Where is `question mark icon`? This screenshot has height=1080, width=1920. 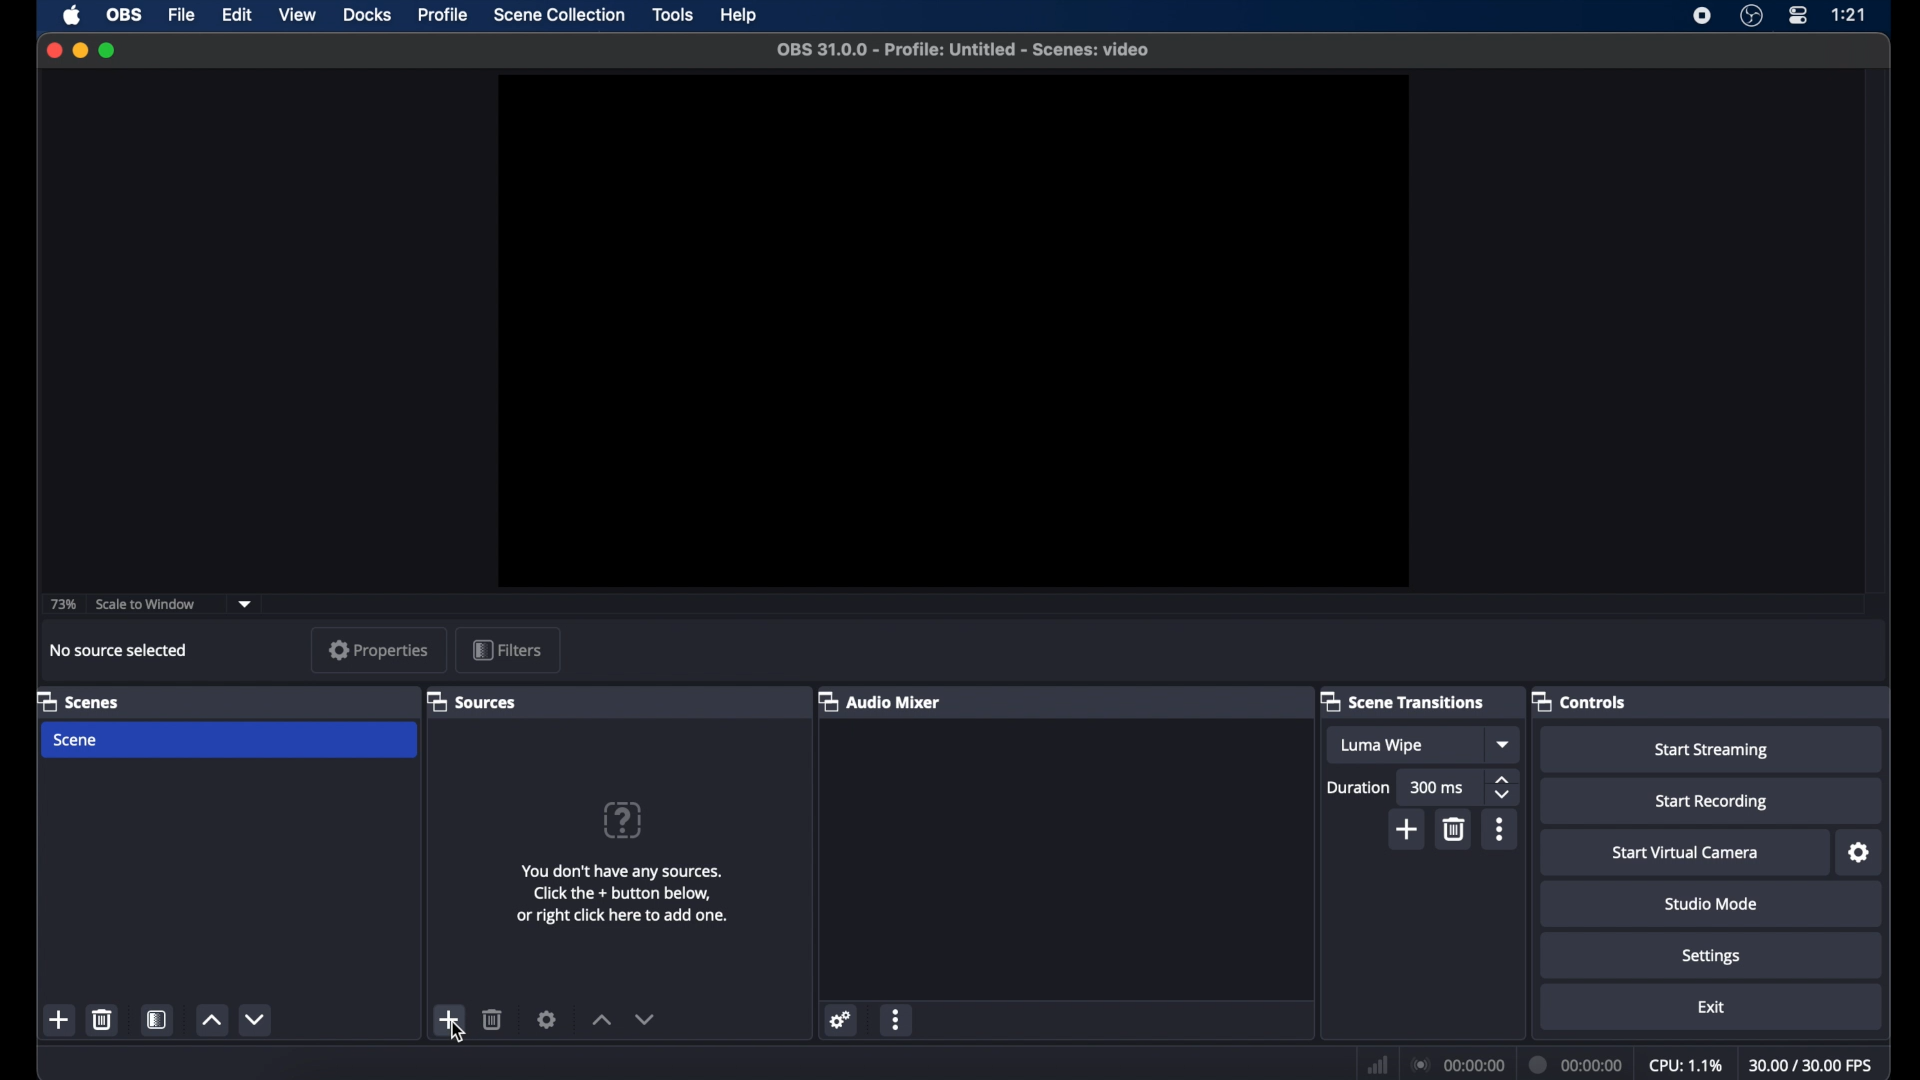
question mark icon is located at coordinates (624, 819).